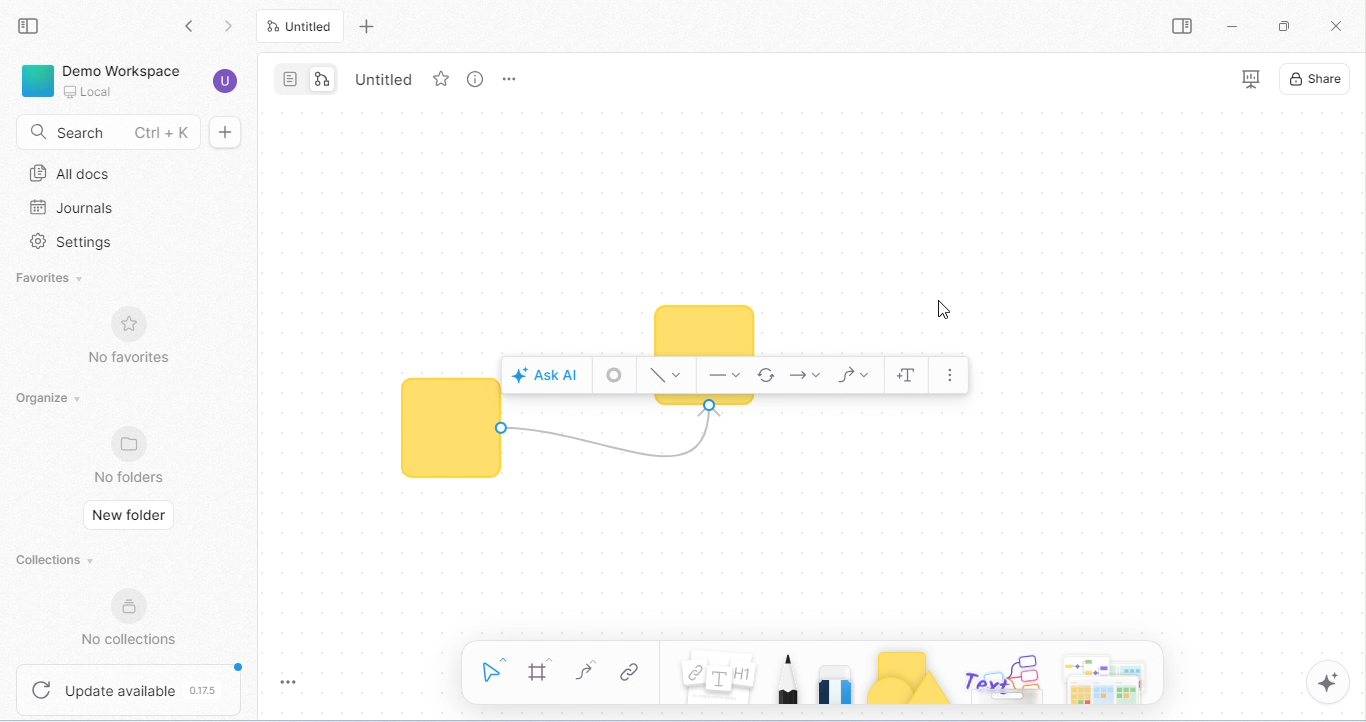  I want to click on arrows and more, so click(1105, 677).